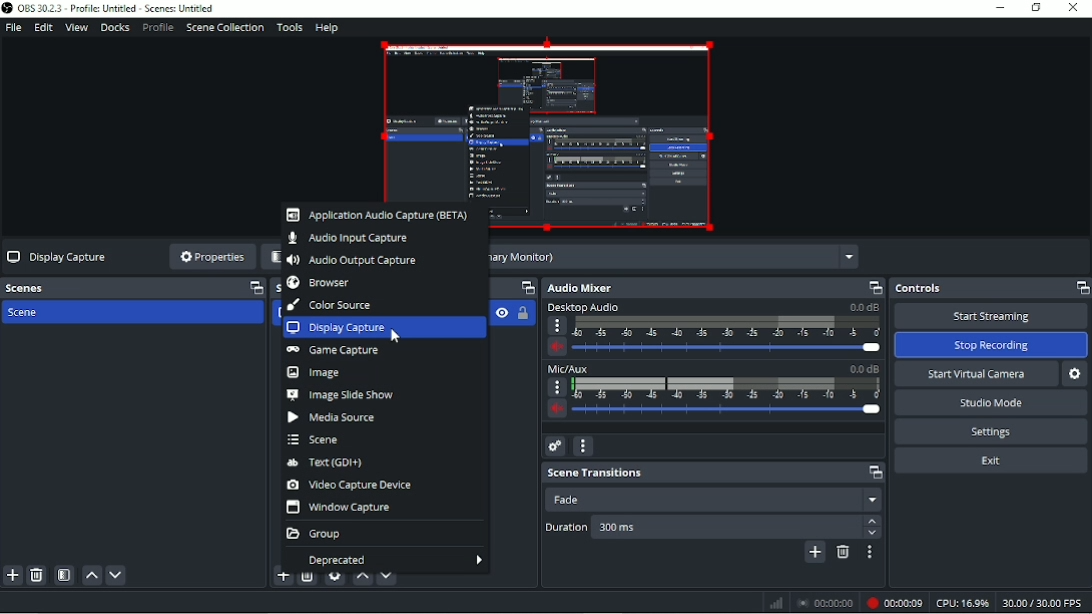 Image resolution: width=1092 pixels, height=614 pixels. I want to click on Move scene up, so click(90, 575).